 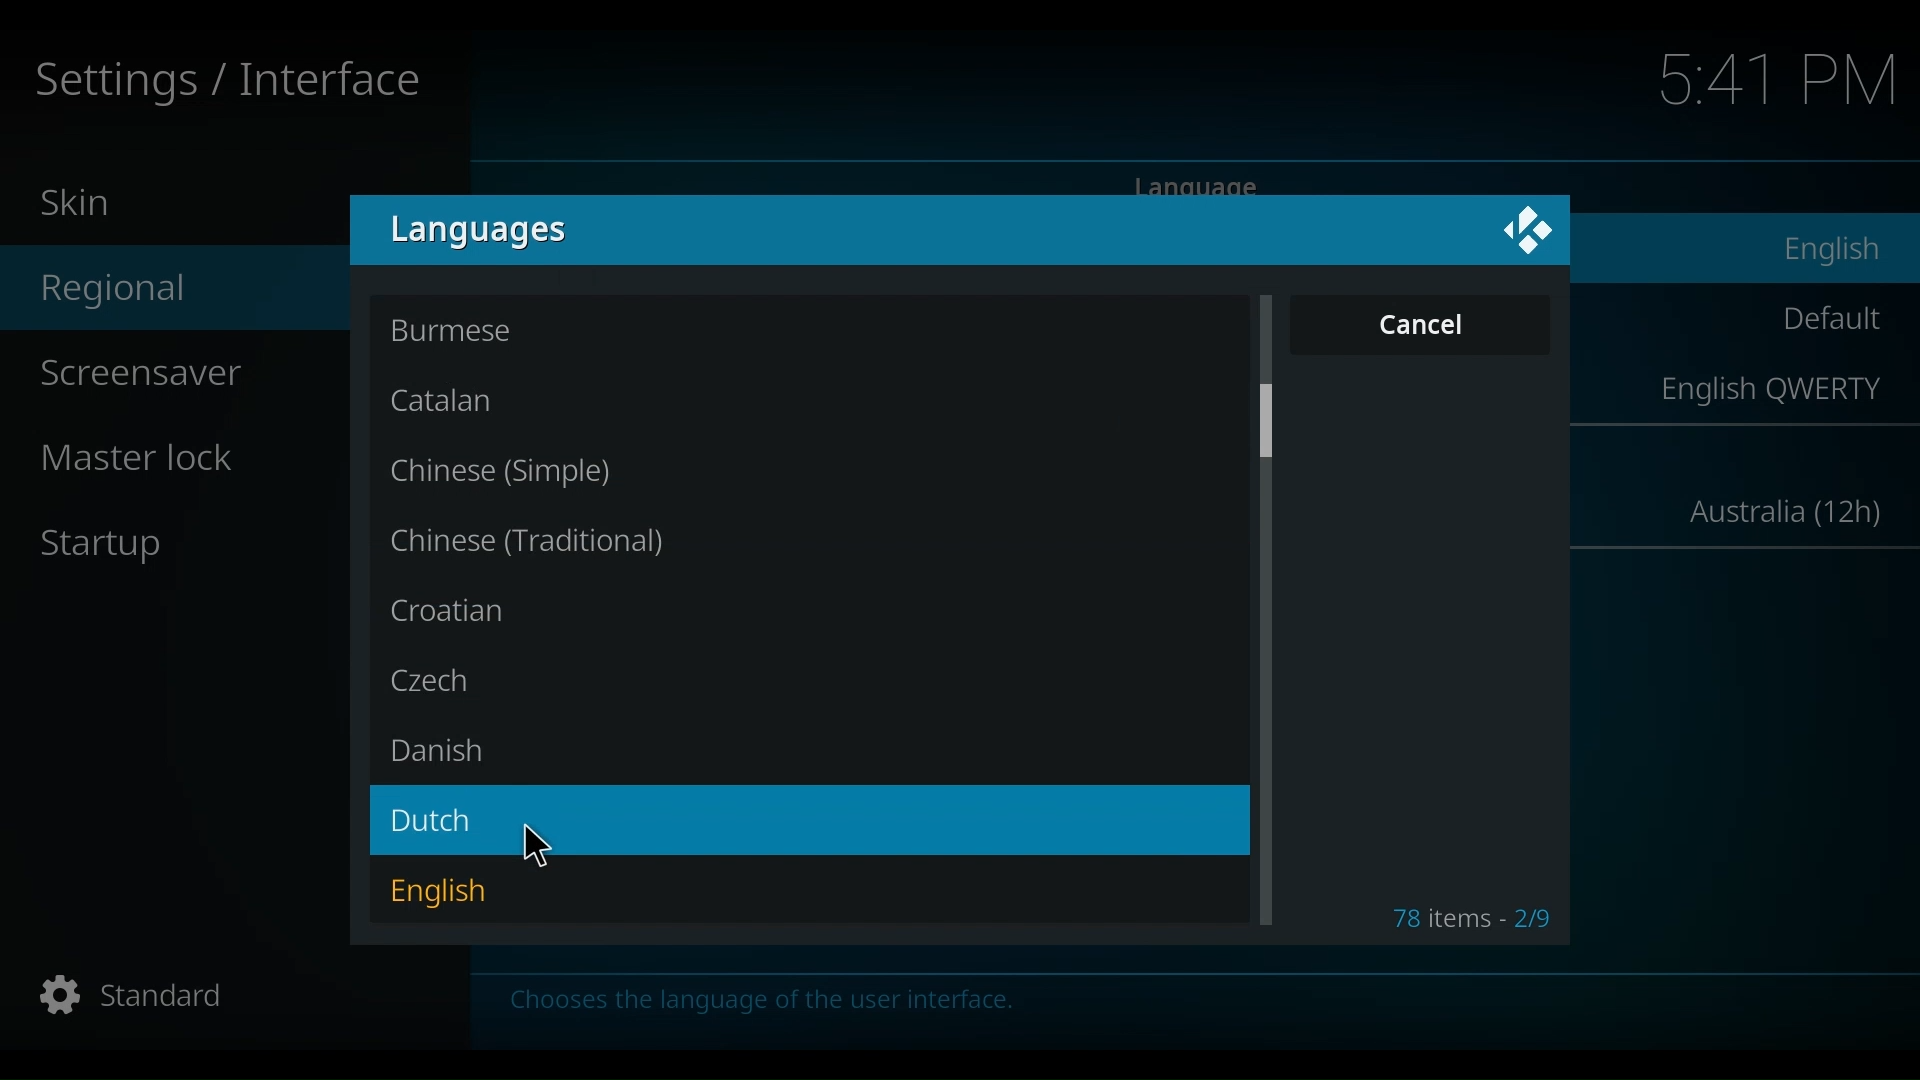 I want to click on English, so click(x=447, y=896).